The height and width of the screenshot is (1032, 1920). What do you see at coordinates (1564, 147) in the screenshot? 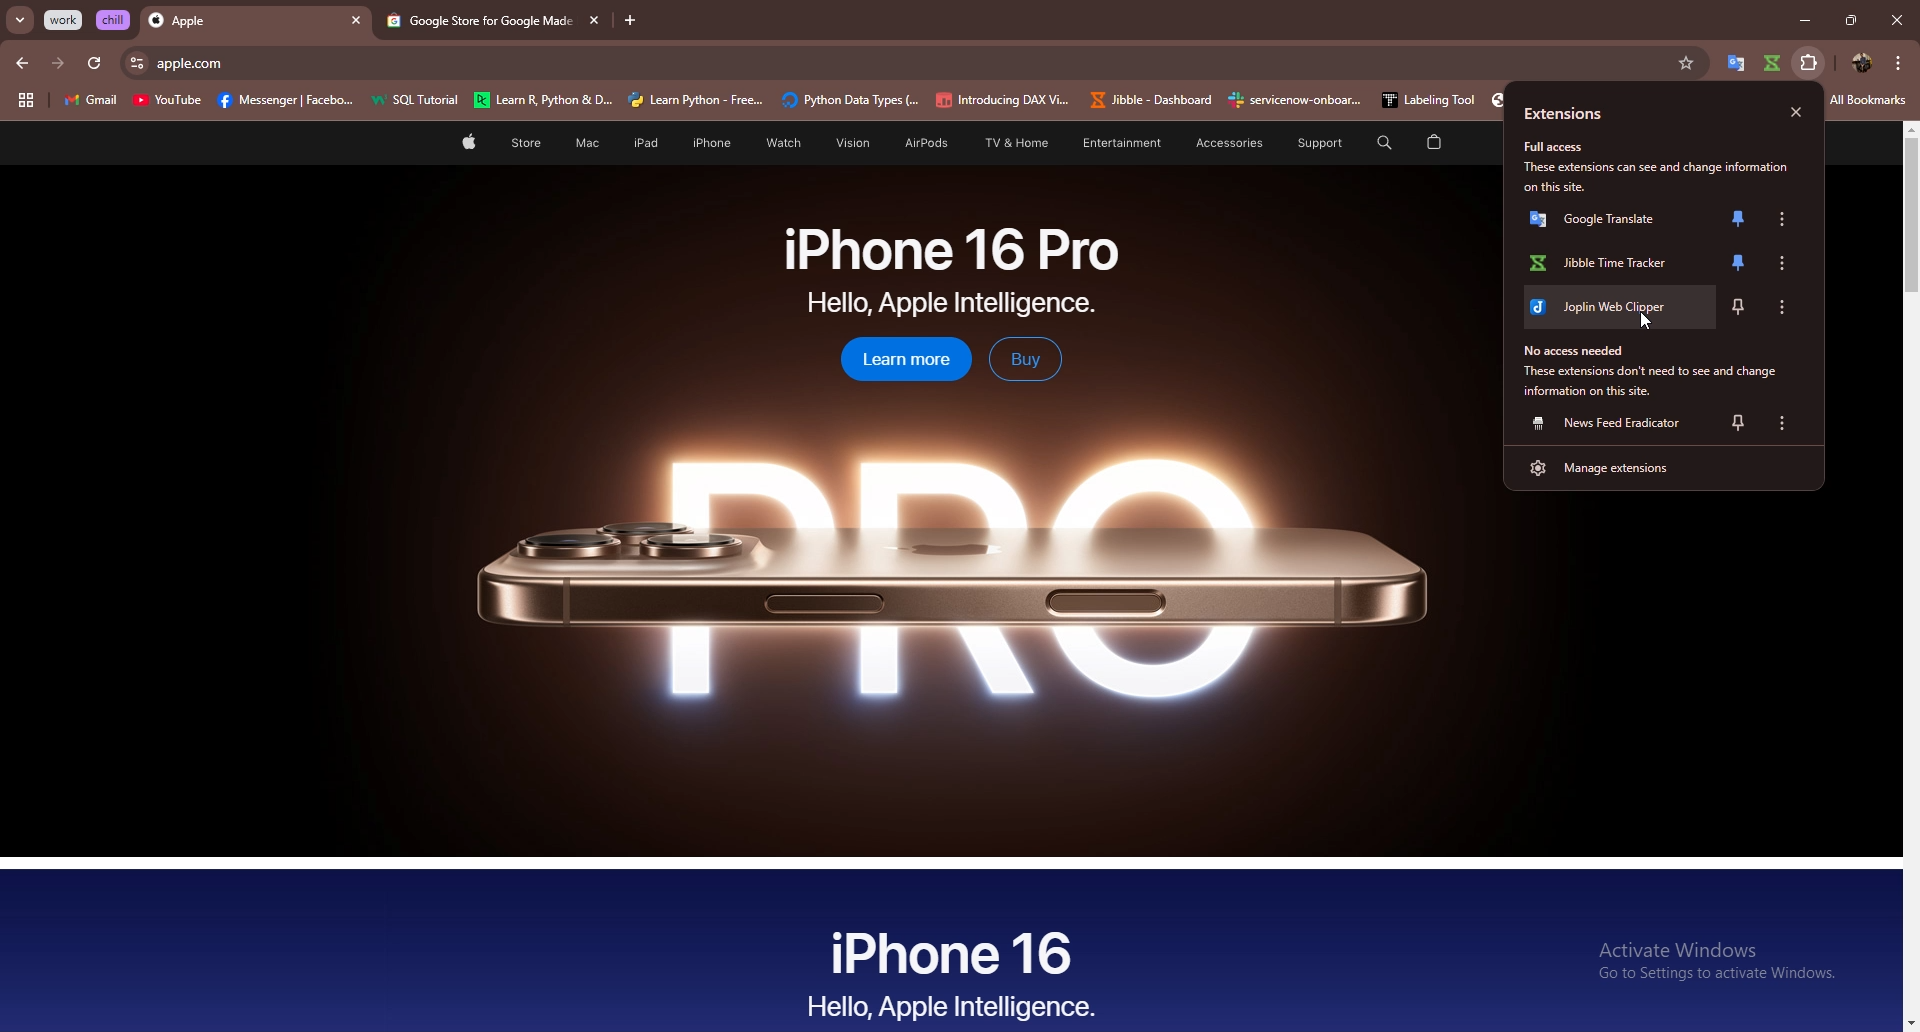
I see `full access` at bounding box center [1564, 147].